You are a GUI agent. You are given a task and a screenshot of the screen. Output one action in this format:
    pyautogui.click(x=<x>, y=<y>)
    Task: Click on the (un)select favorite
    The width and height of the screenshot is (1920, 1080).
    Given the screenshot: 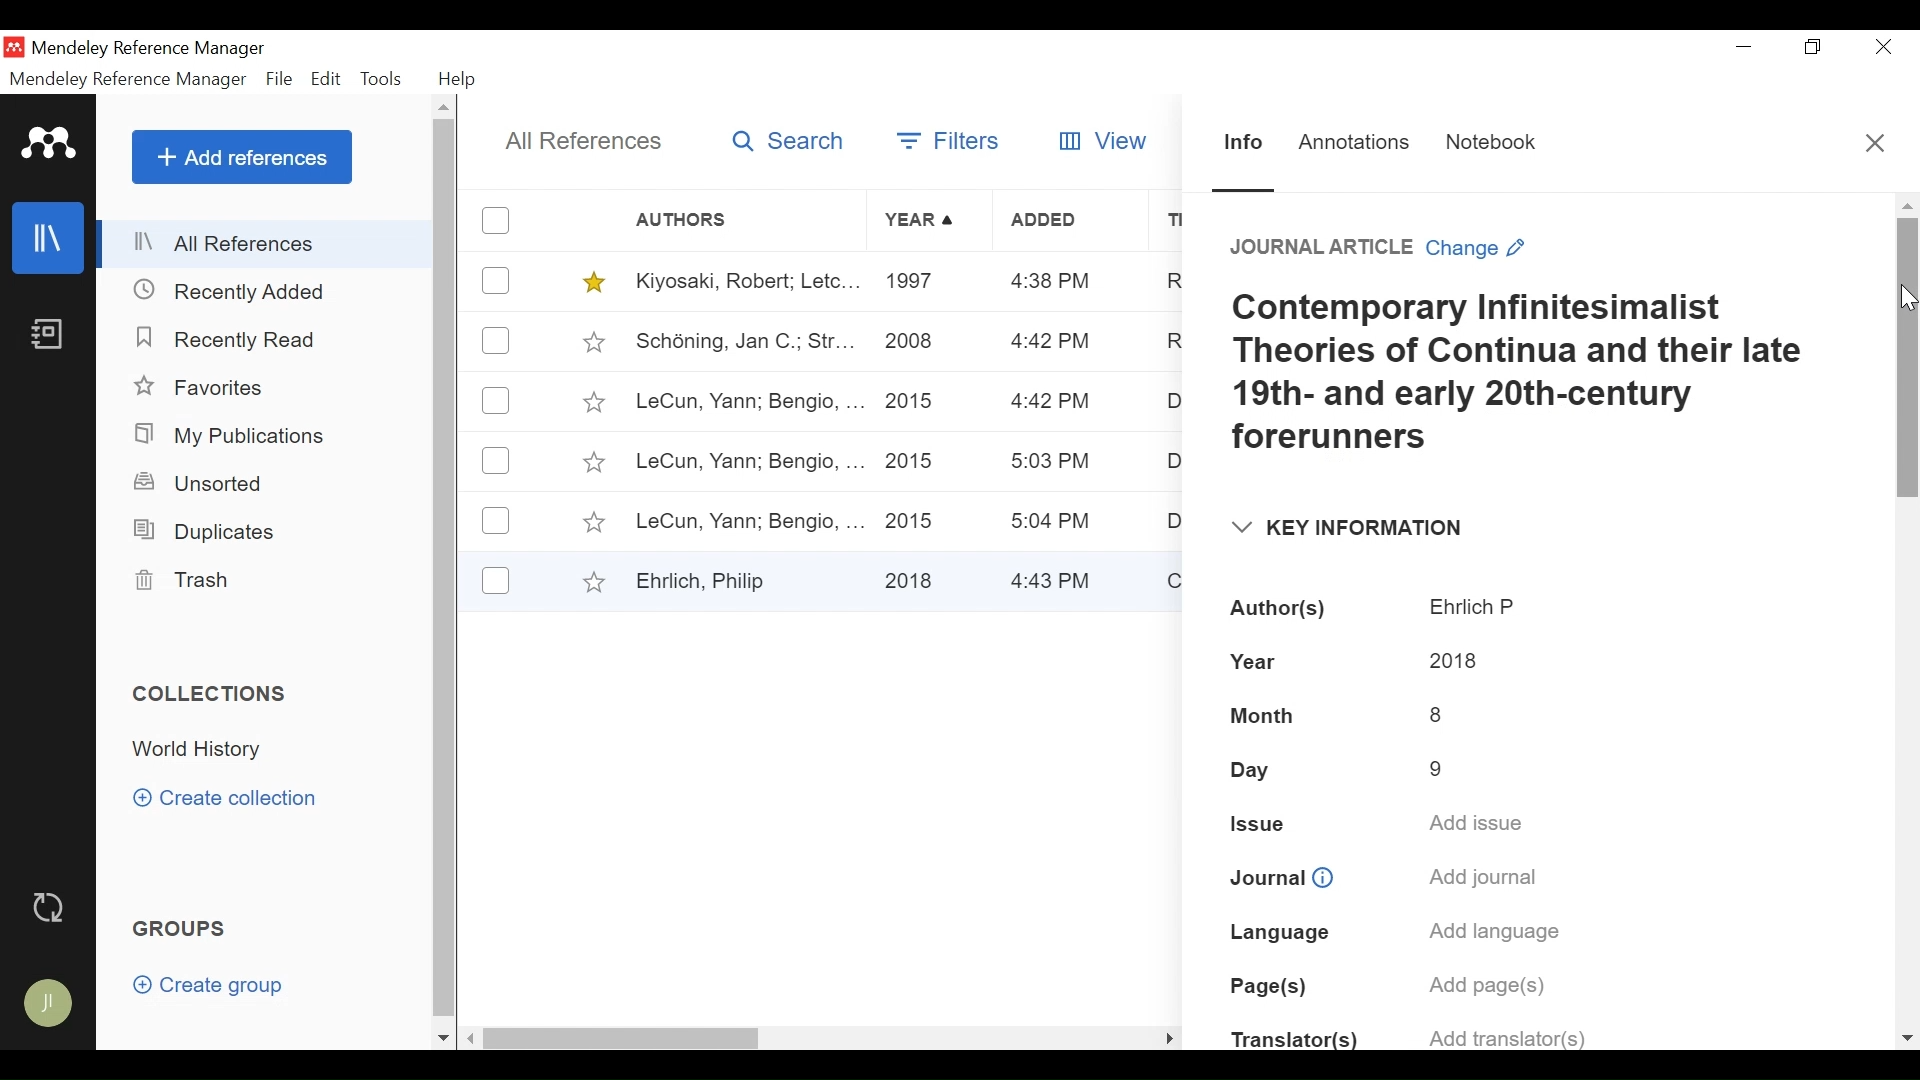 What is the action you would take?
    pyautogui.click(x=591, y=463)
    